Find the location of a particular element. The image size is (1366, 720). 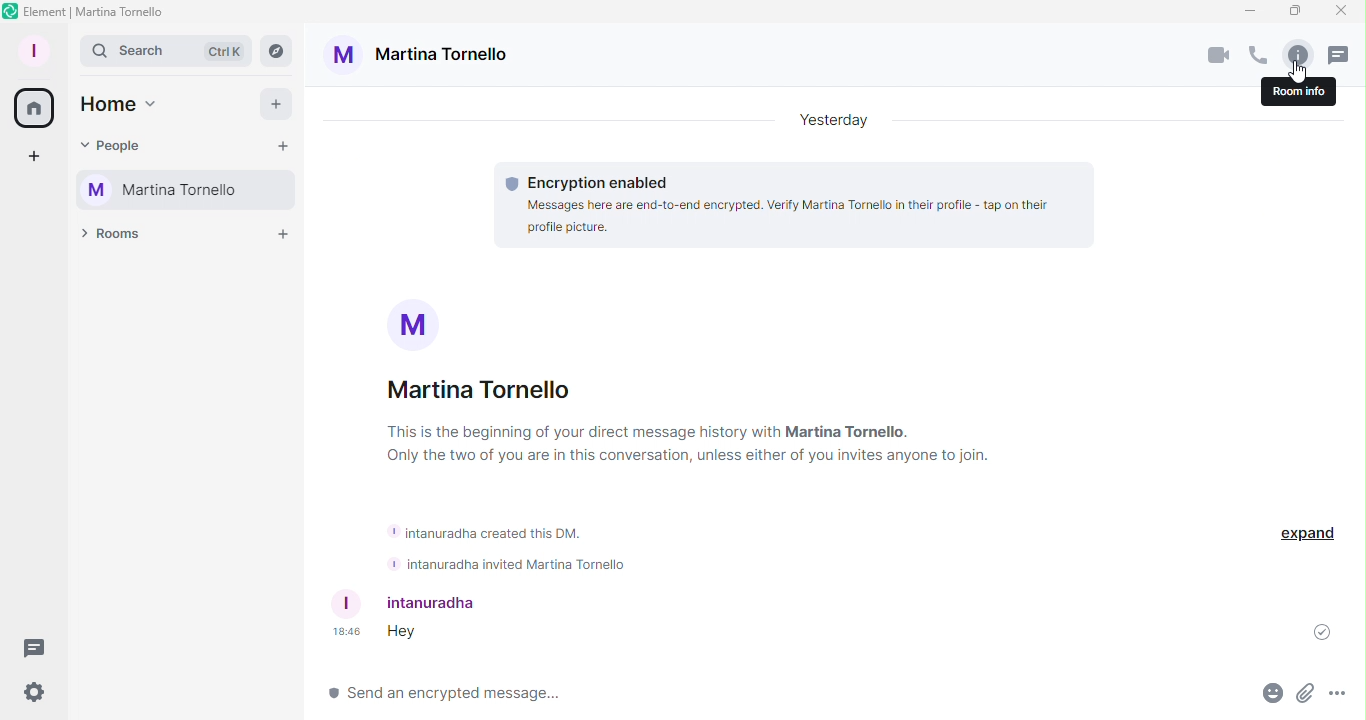

Call is located at coordinates (1257, 54).